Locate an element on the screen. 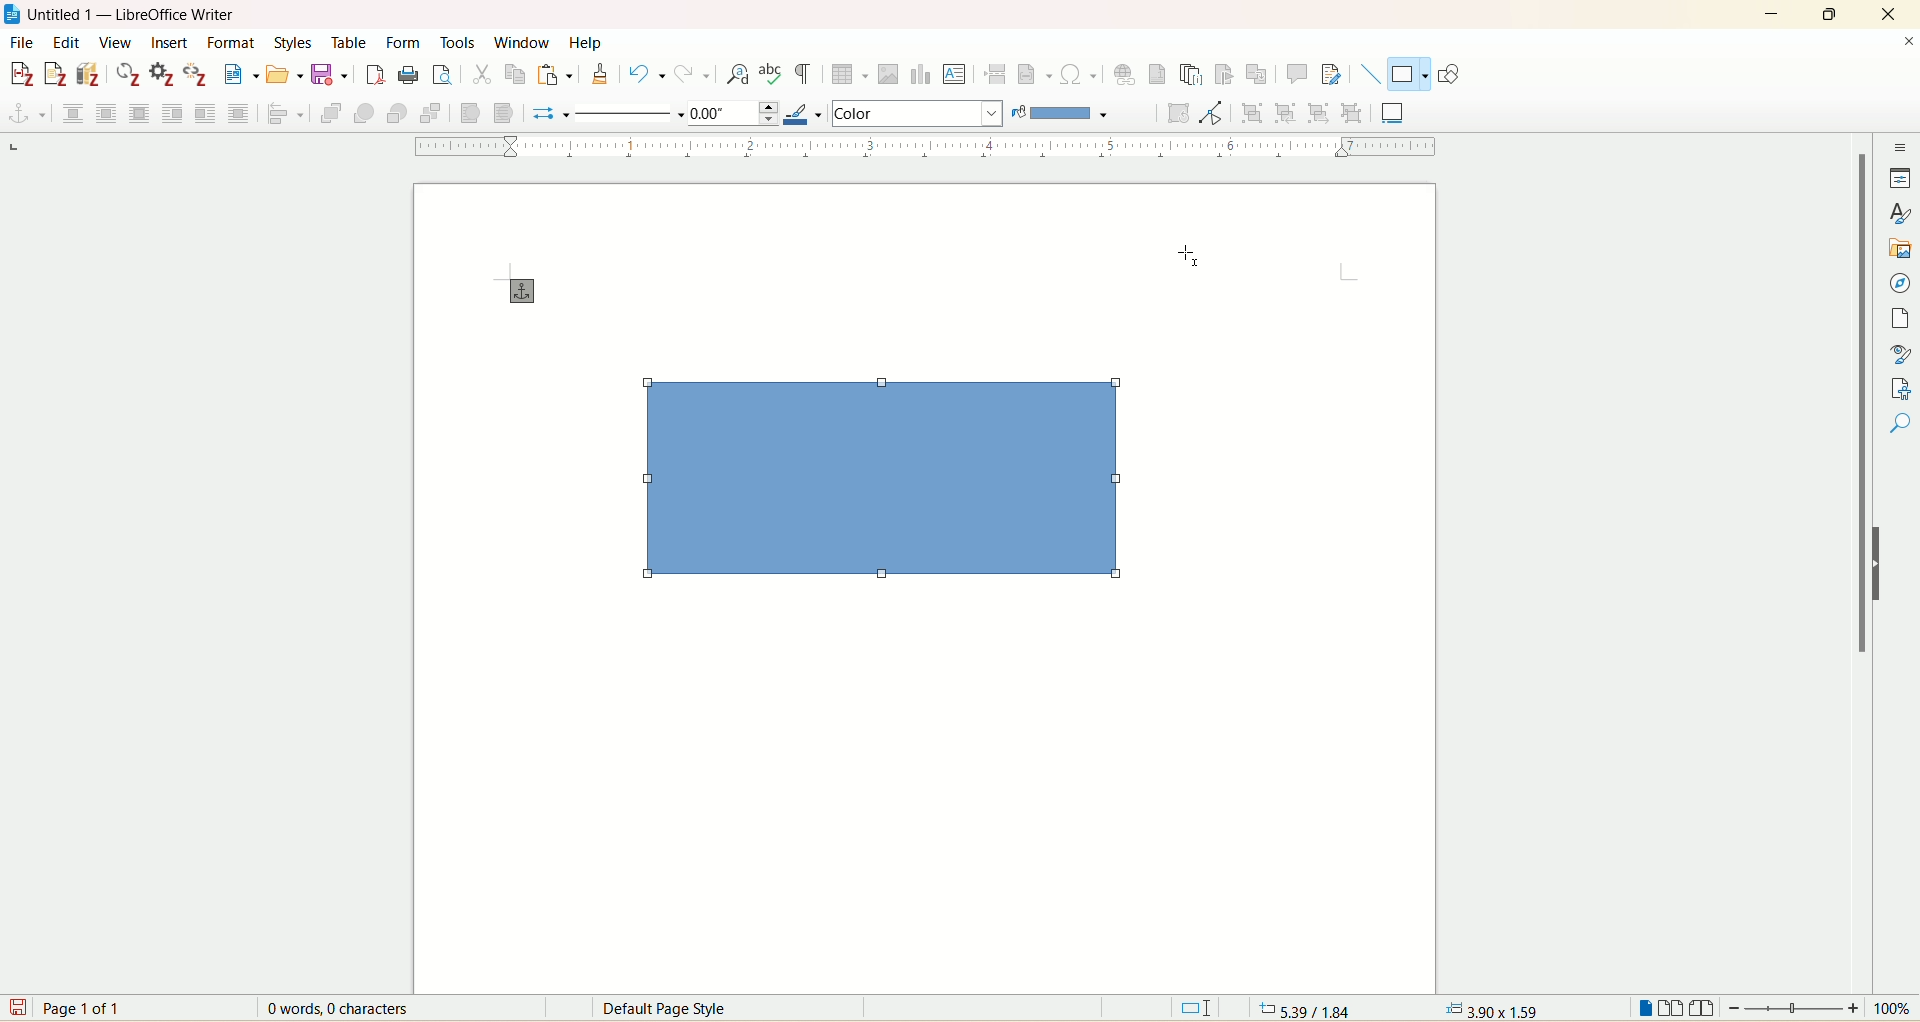  paste is located at coordinates (555, 75).